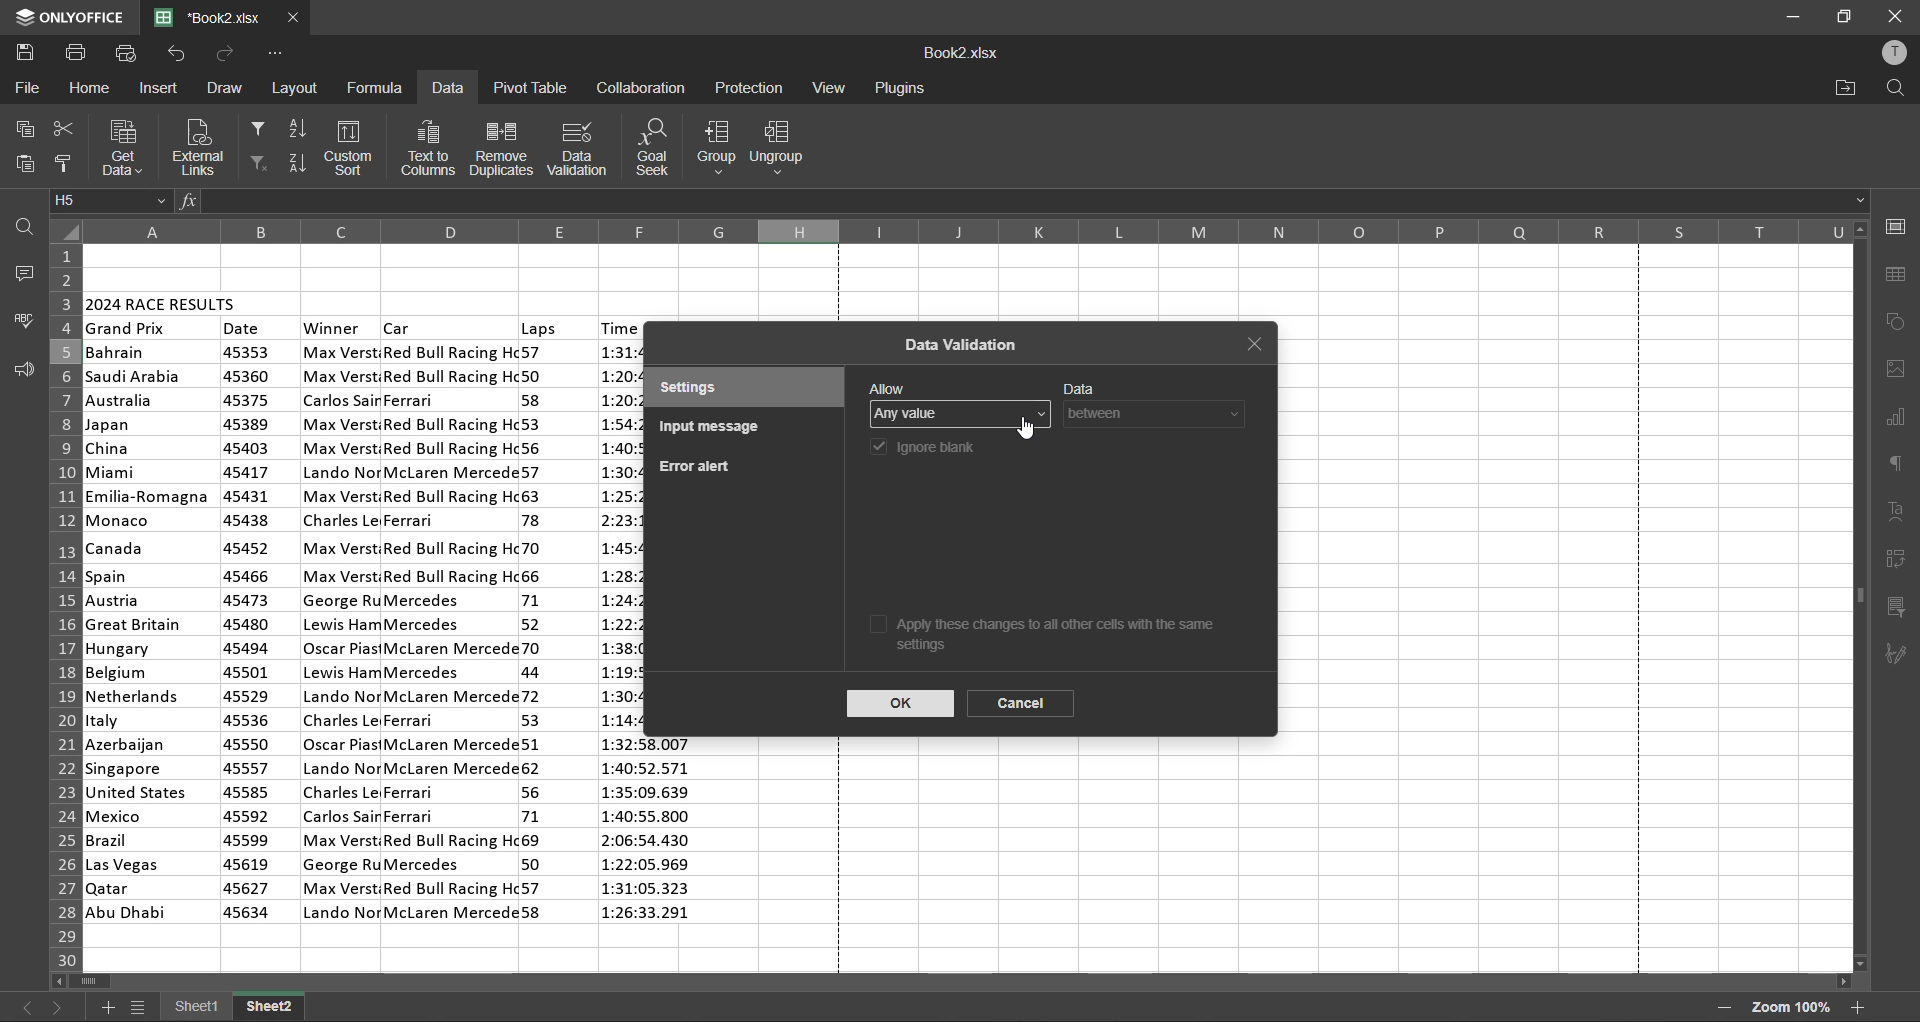 The image size is (1920, 1022). Describe the element at coordinates (430, 148) in the screenshot. I see `text to columns` at that location.